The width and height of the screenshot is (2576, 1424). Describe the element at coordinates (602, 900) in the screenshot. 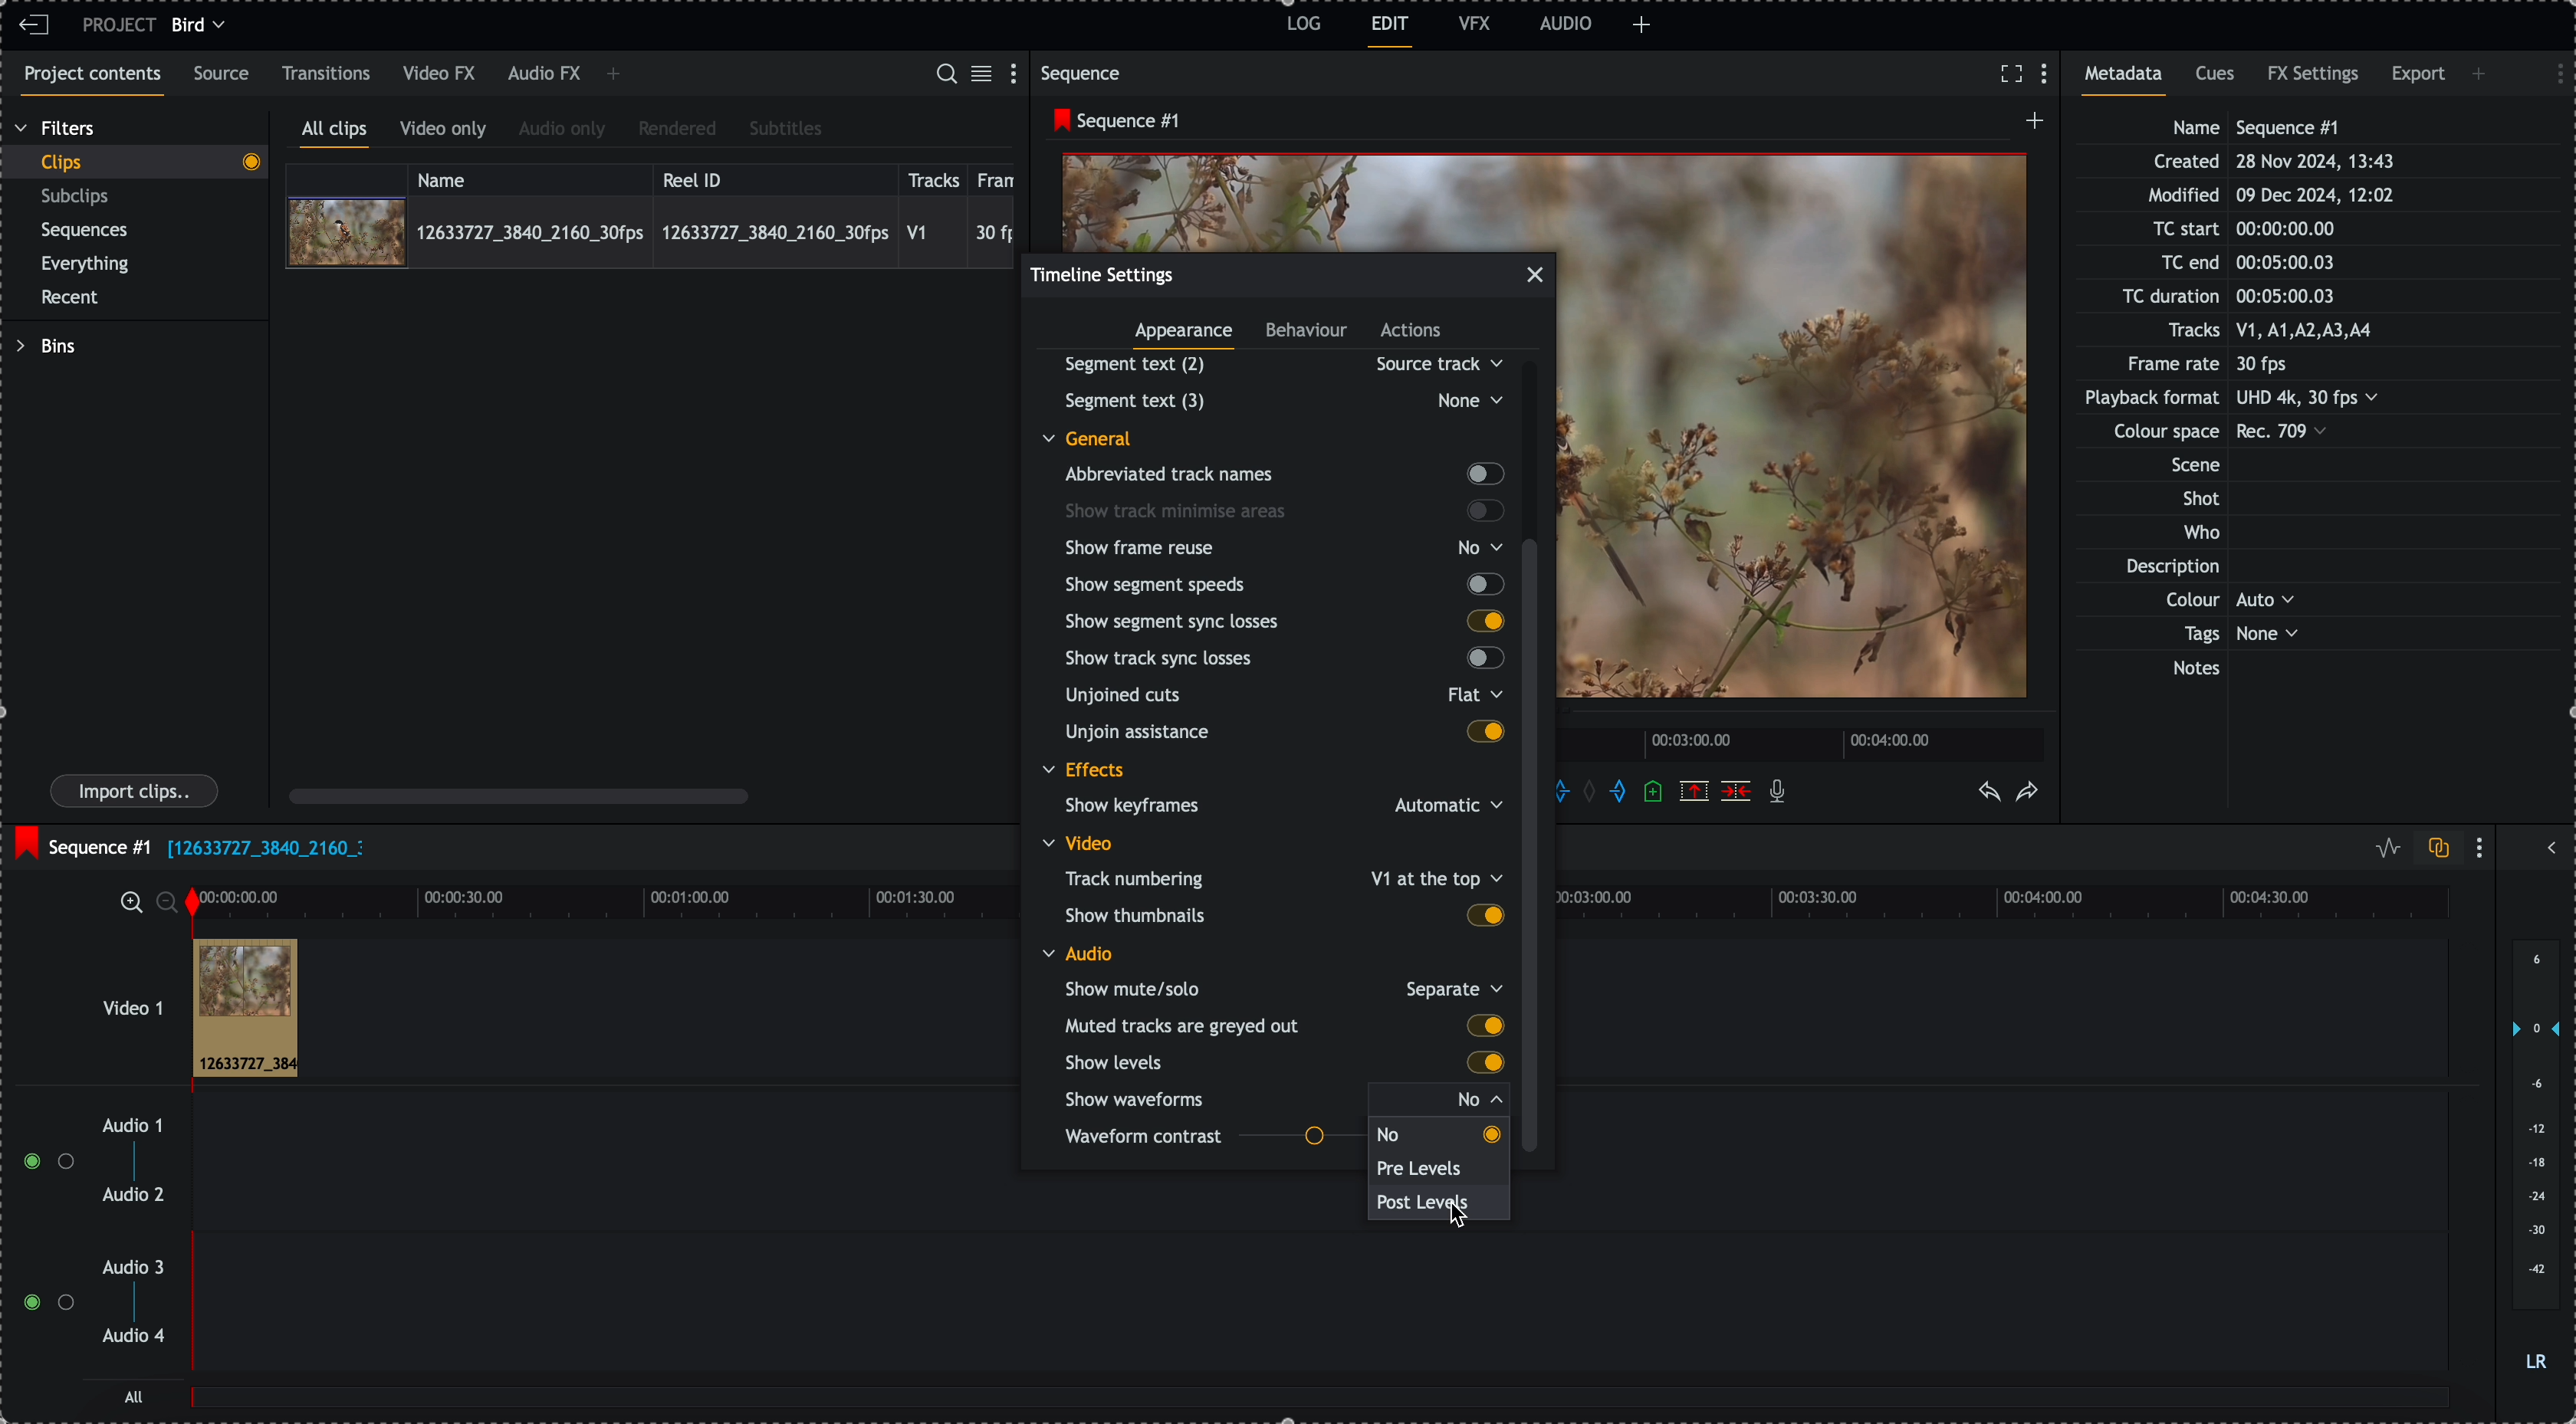

I see `timeline` at that location.